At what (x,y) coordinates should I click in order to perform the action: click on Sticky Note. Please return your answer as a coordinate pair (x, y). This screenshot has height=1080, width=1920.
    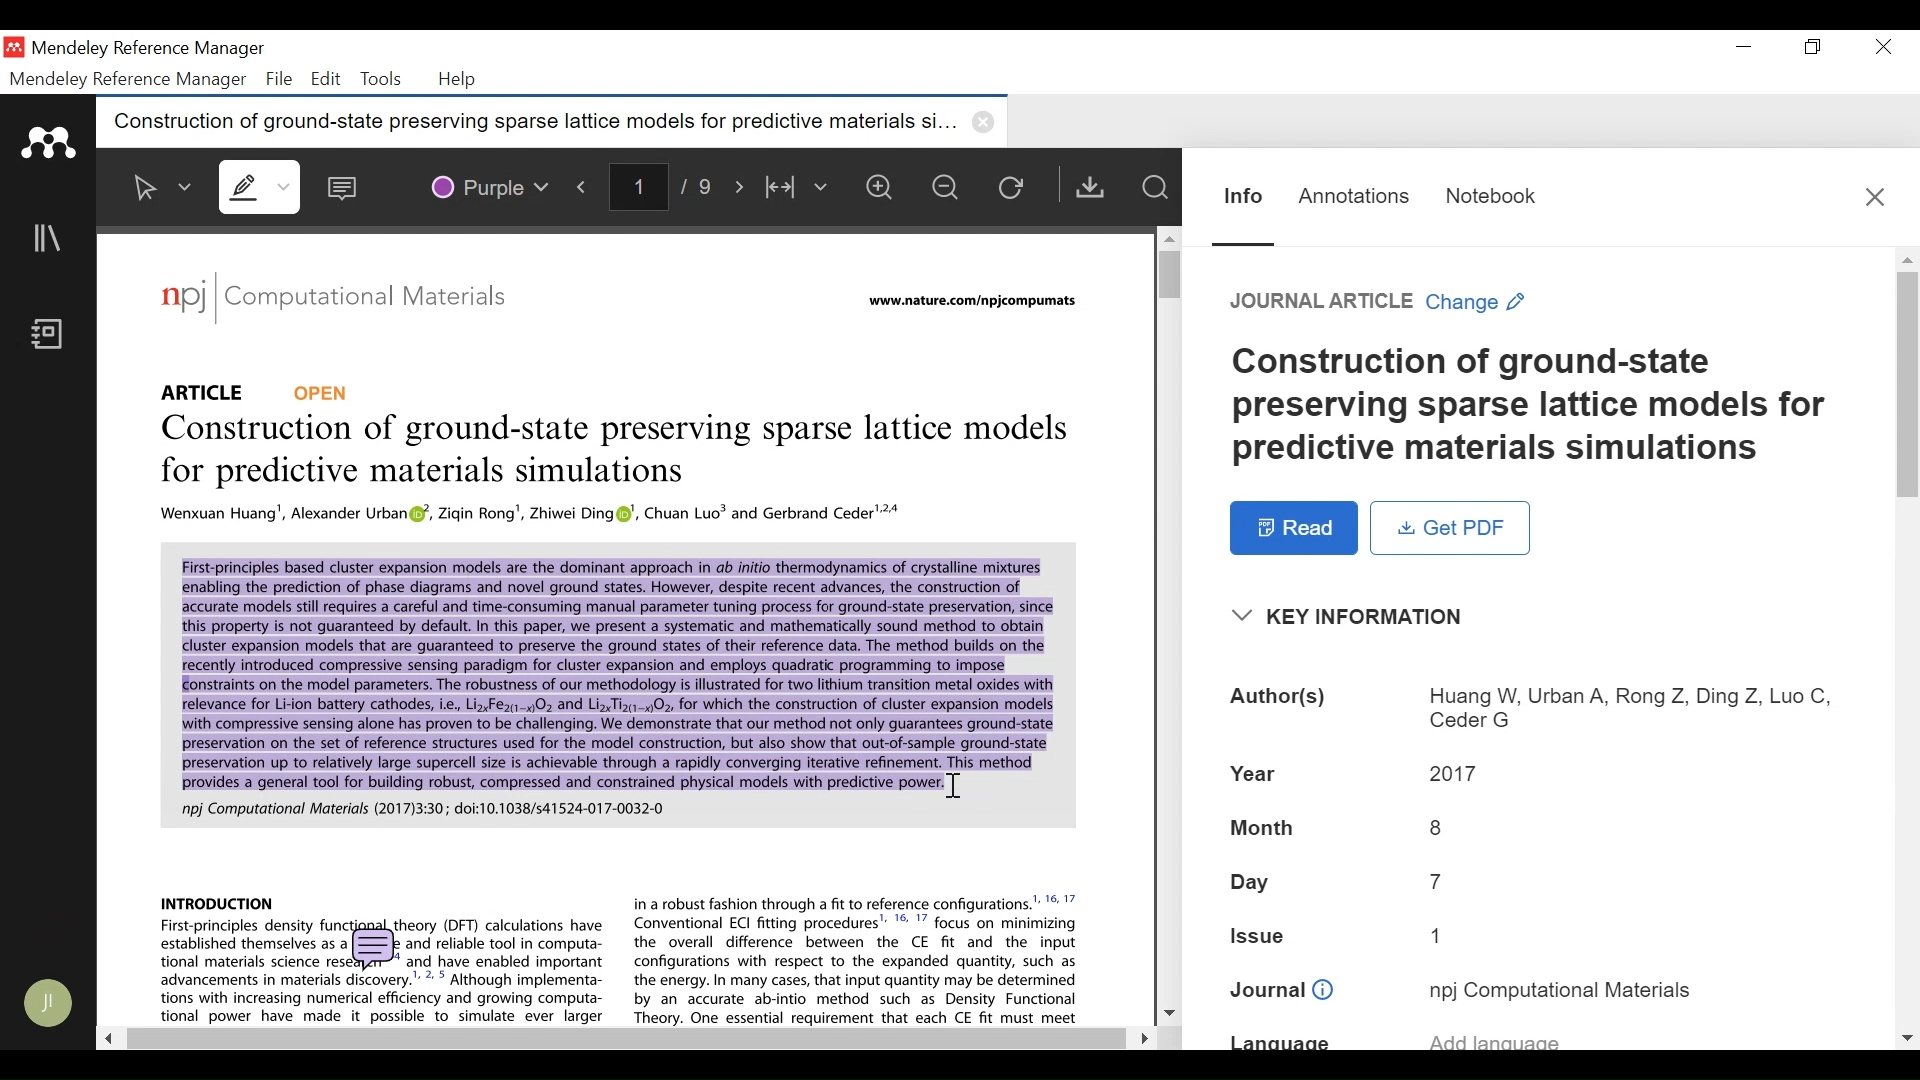
    Looking at the image, I should click on (347, 183).